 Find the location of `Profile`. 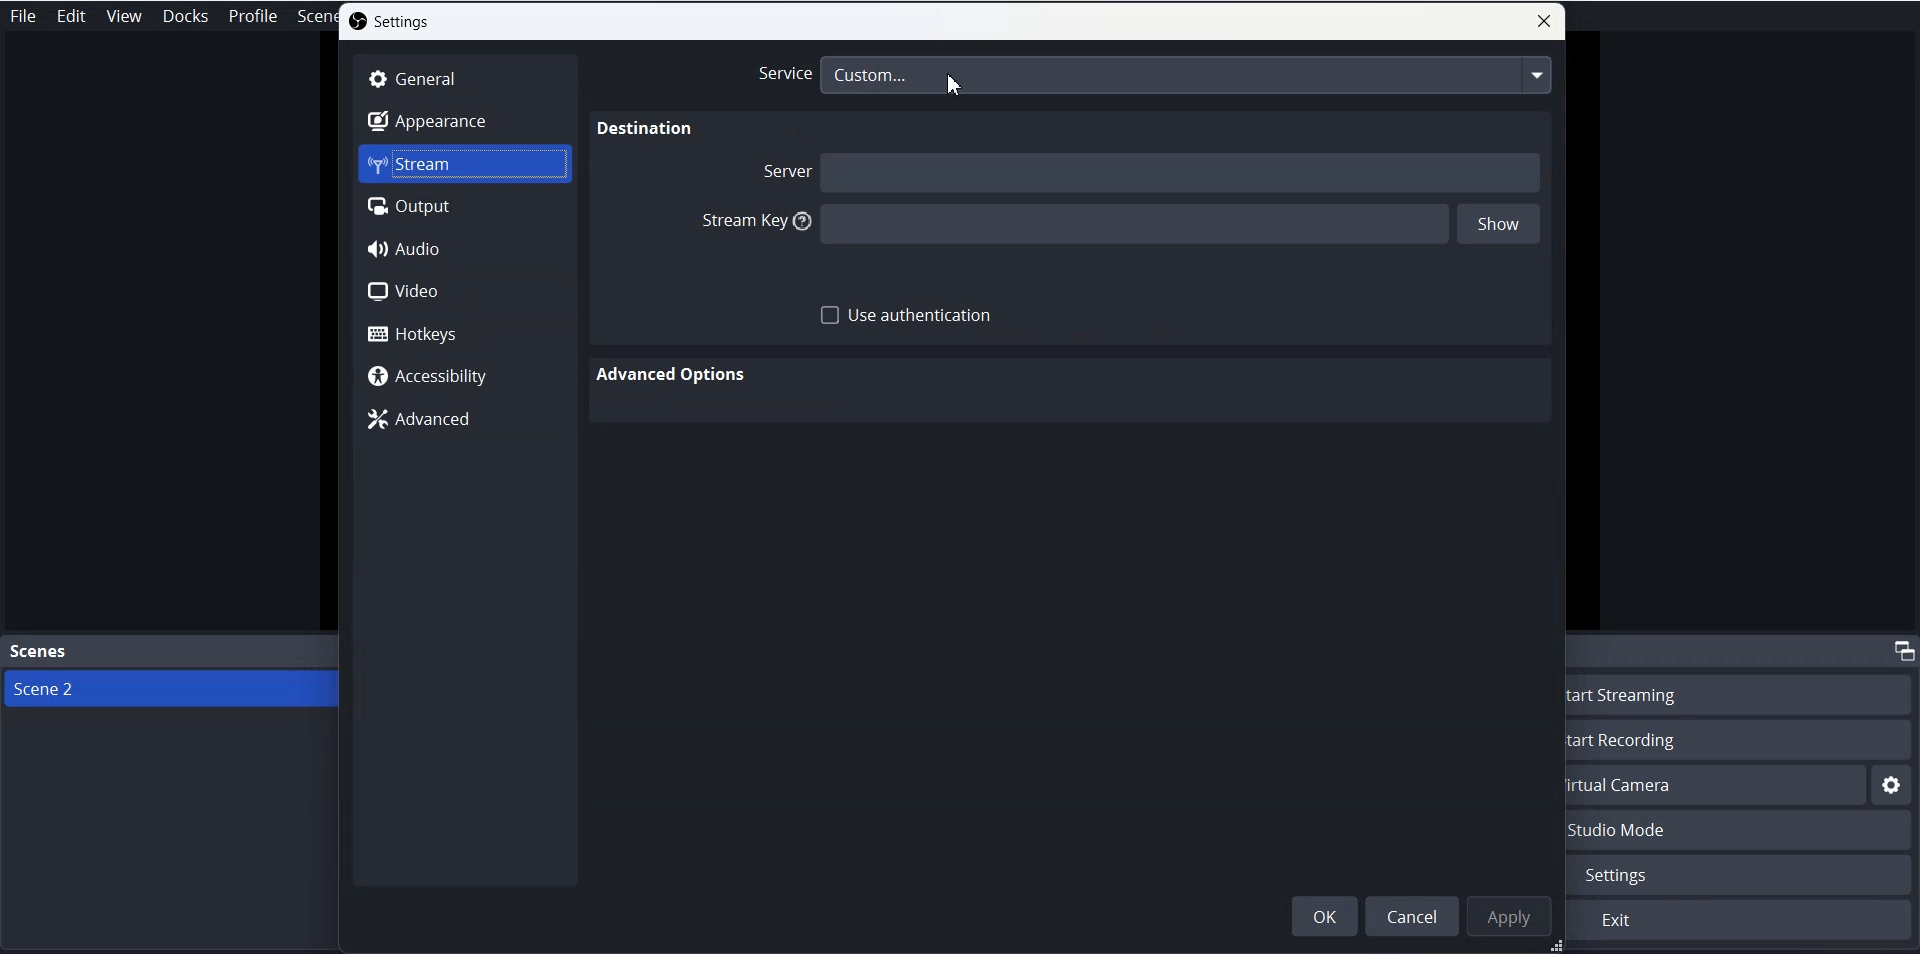

Profile is located at coordinates (254, 16).